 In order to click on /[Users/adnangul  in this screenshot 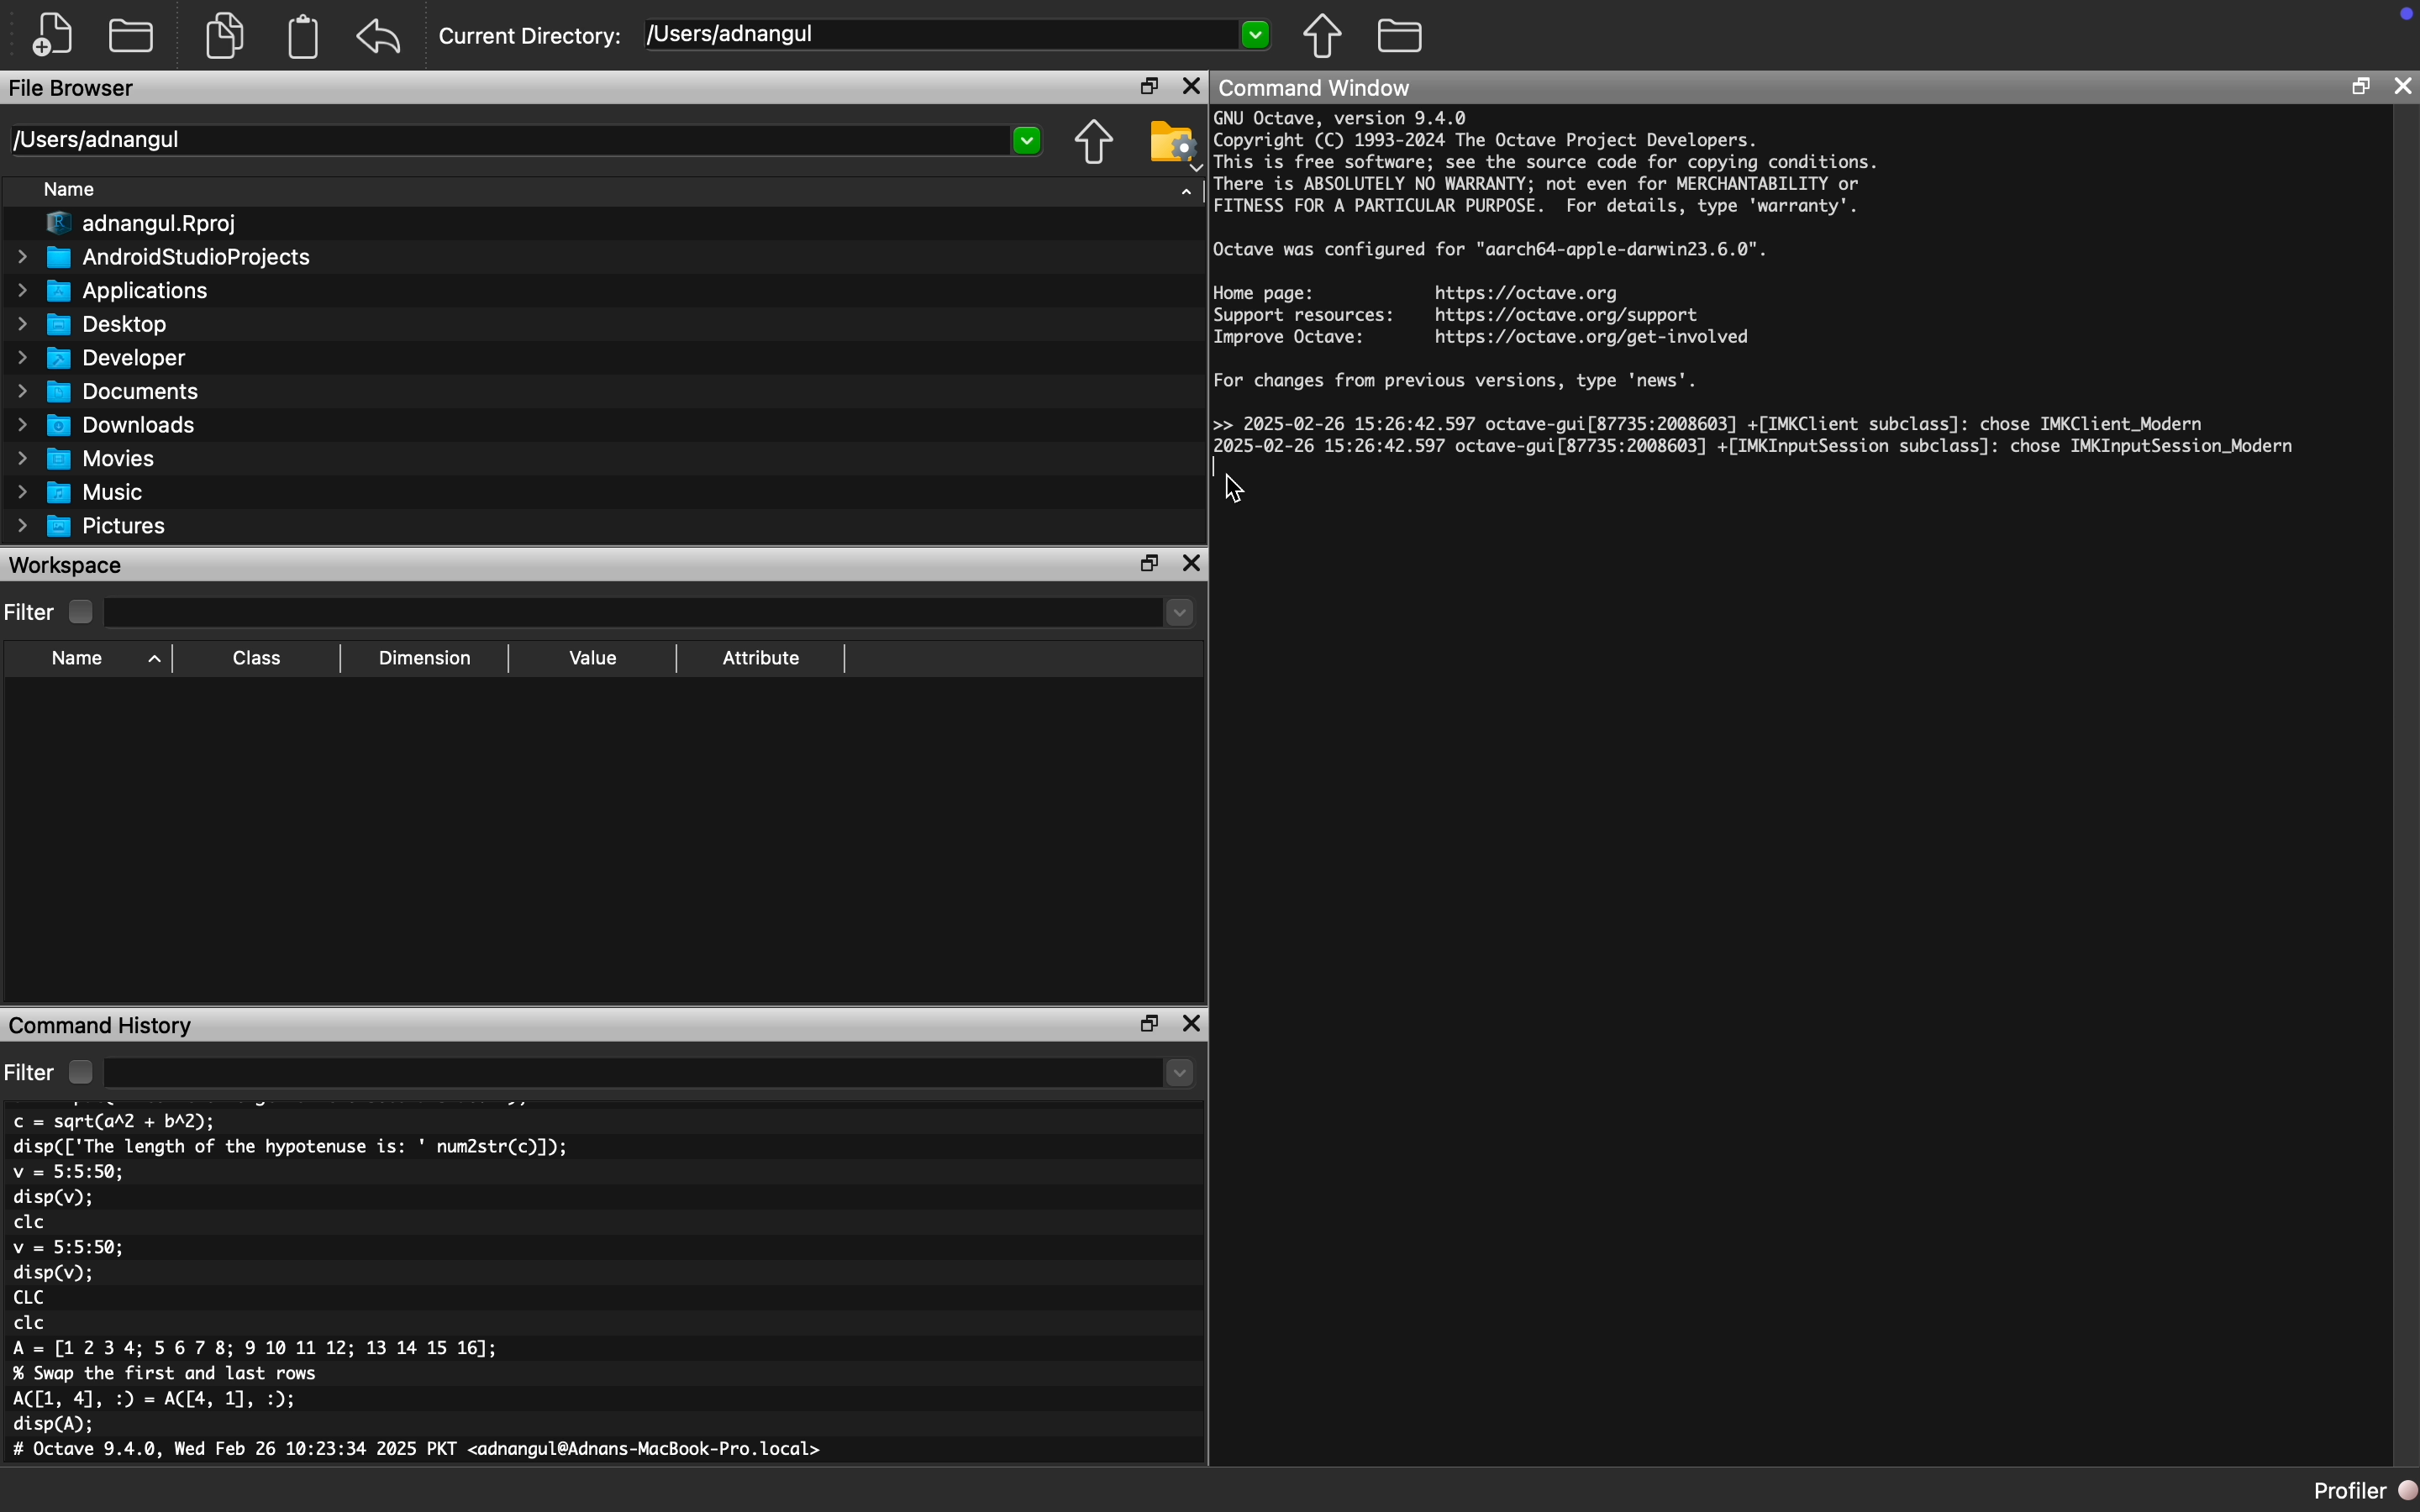, I will do `click(526, 140)`.